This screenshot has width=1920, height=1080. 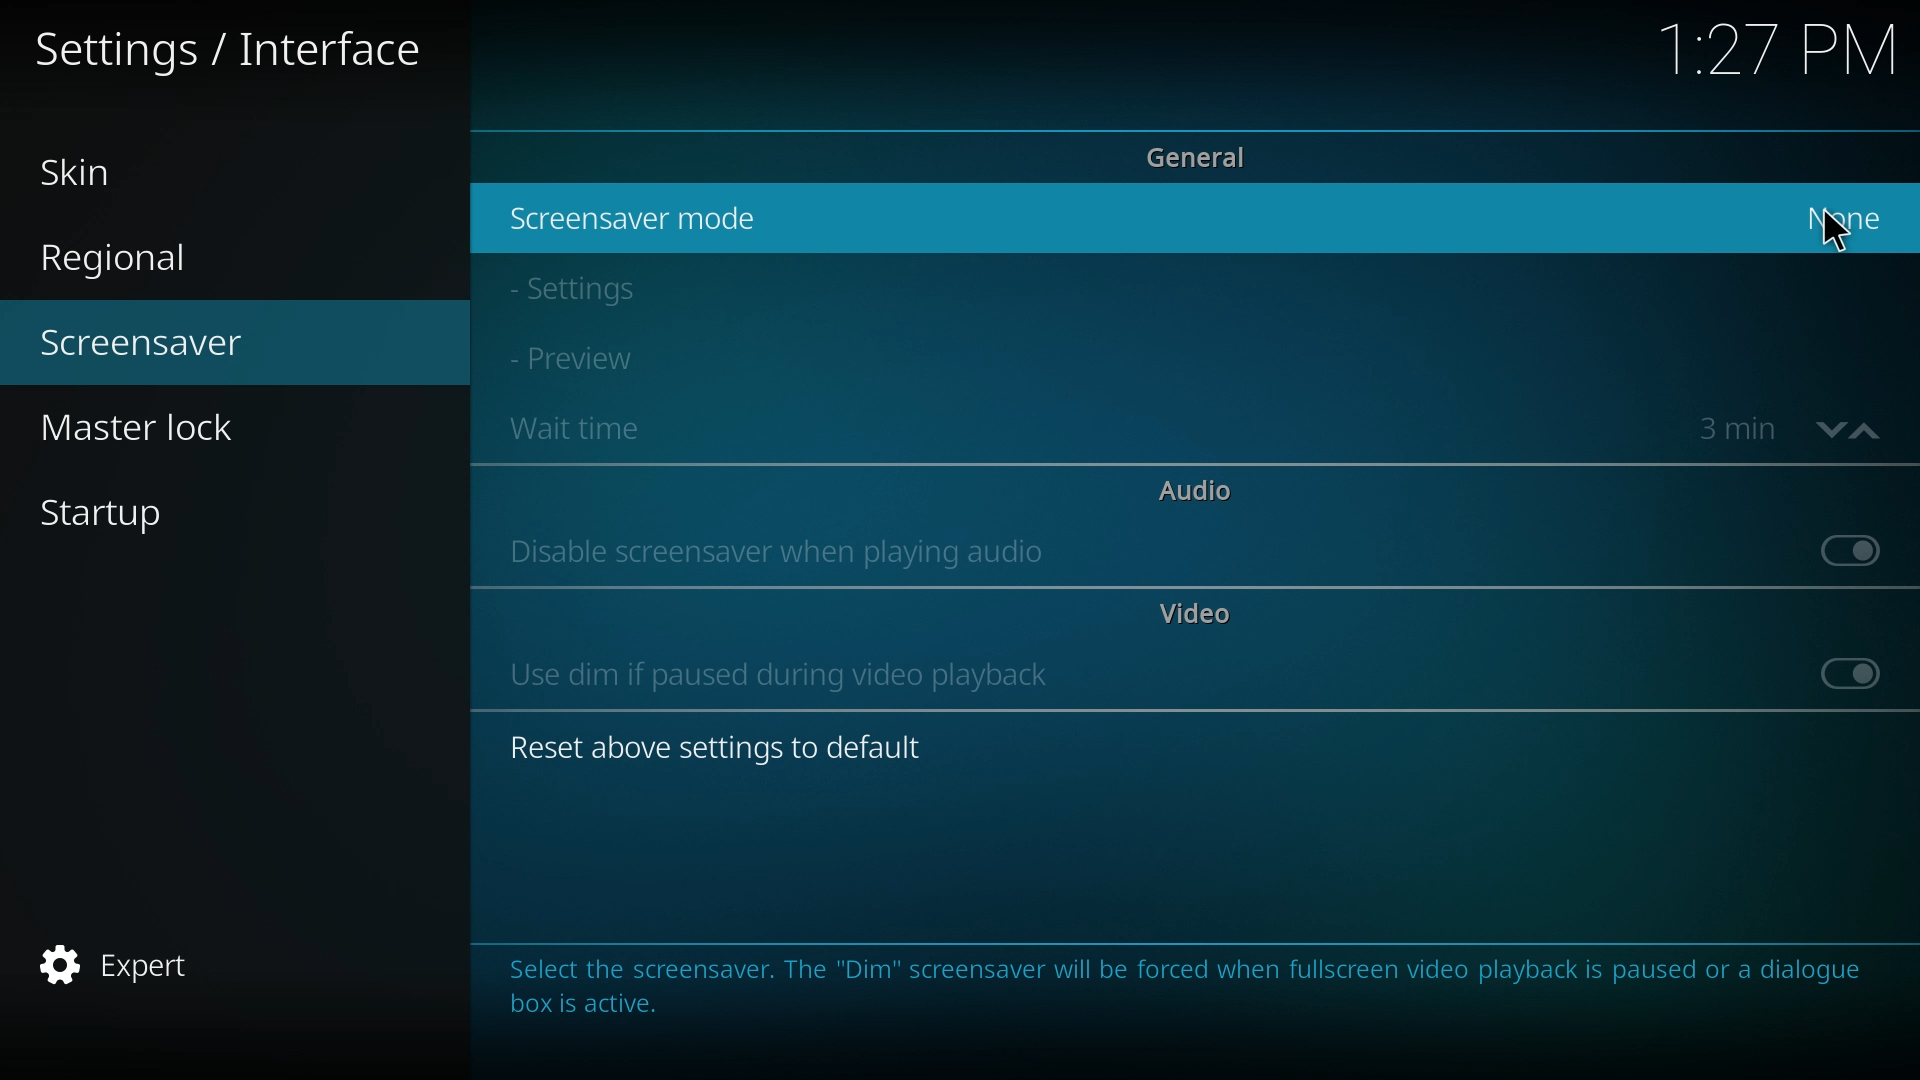 I want to click on settings, so click(x=603, y=289).